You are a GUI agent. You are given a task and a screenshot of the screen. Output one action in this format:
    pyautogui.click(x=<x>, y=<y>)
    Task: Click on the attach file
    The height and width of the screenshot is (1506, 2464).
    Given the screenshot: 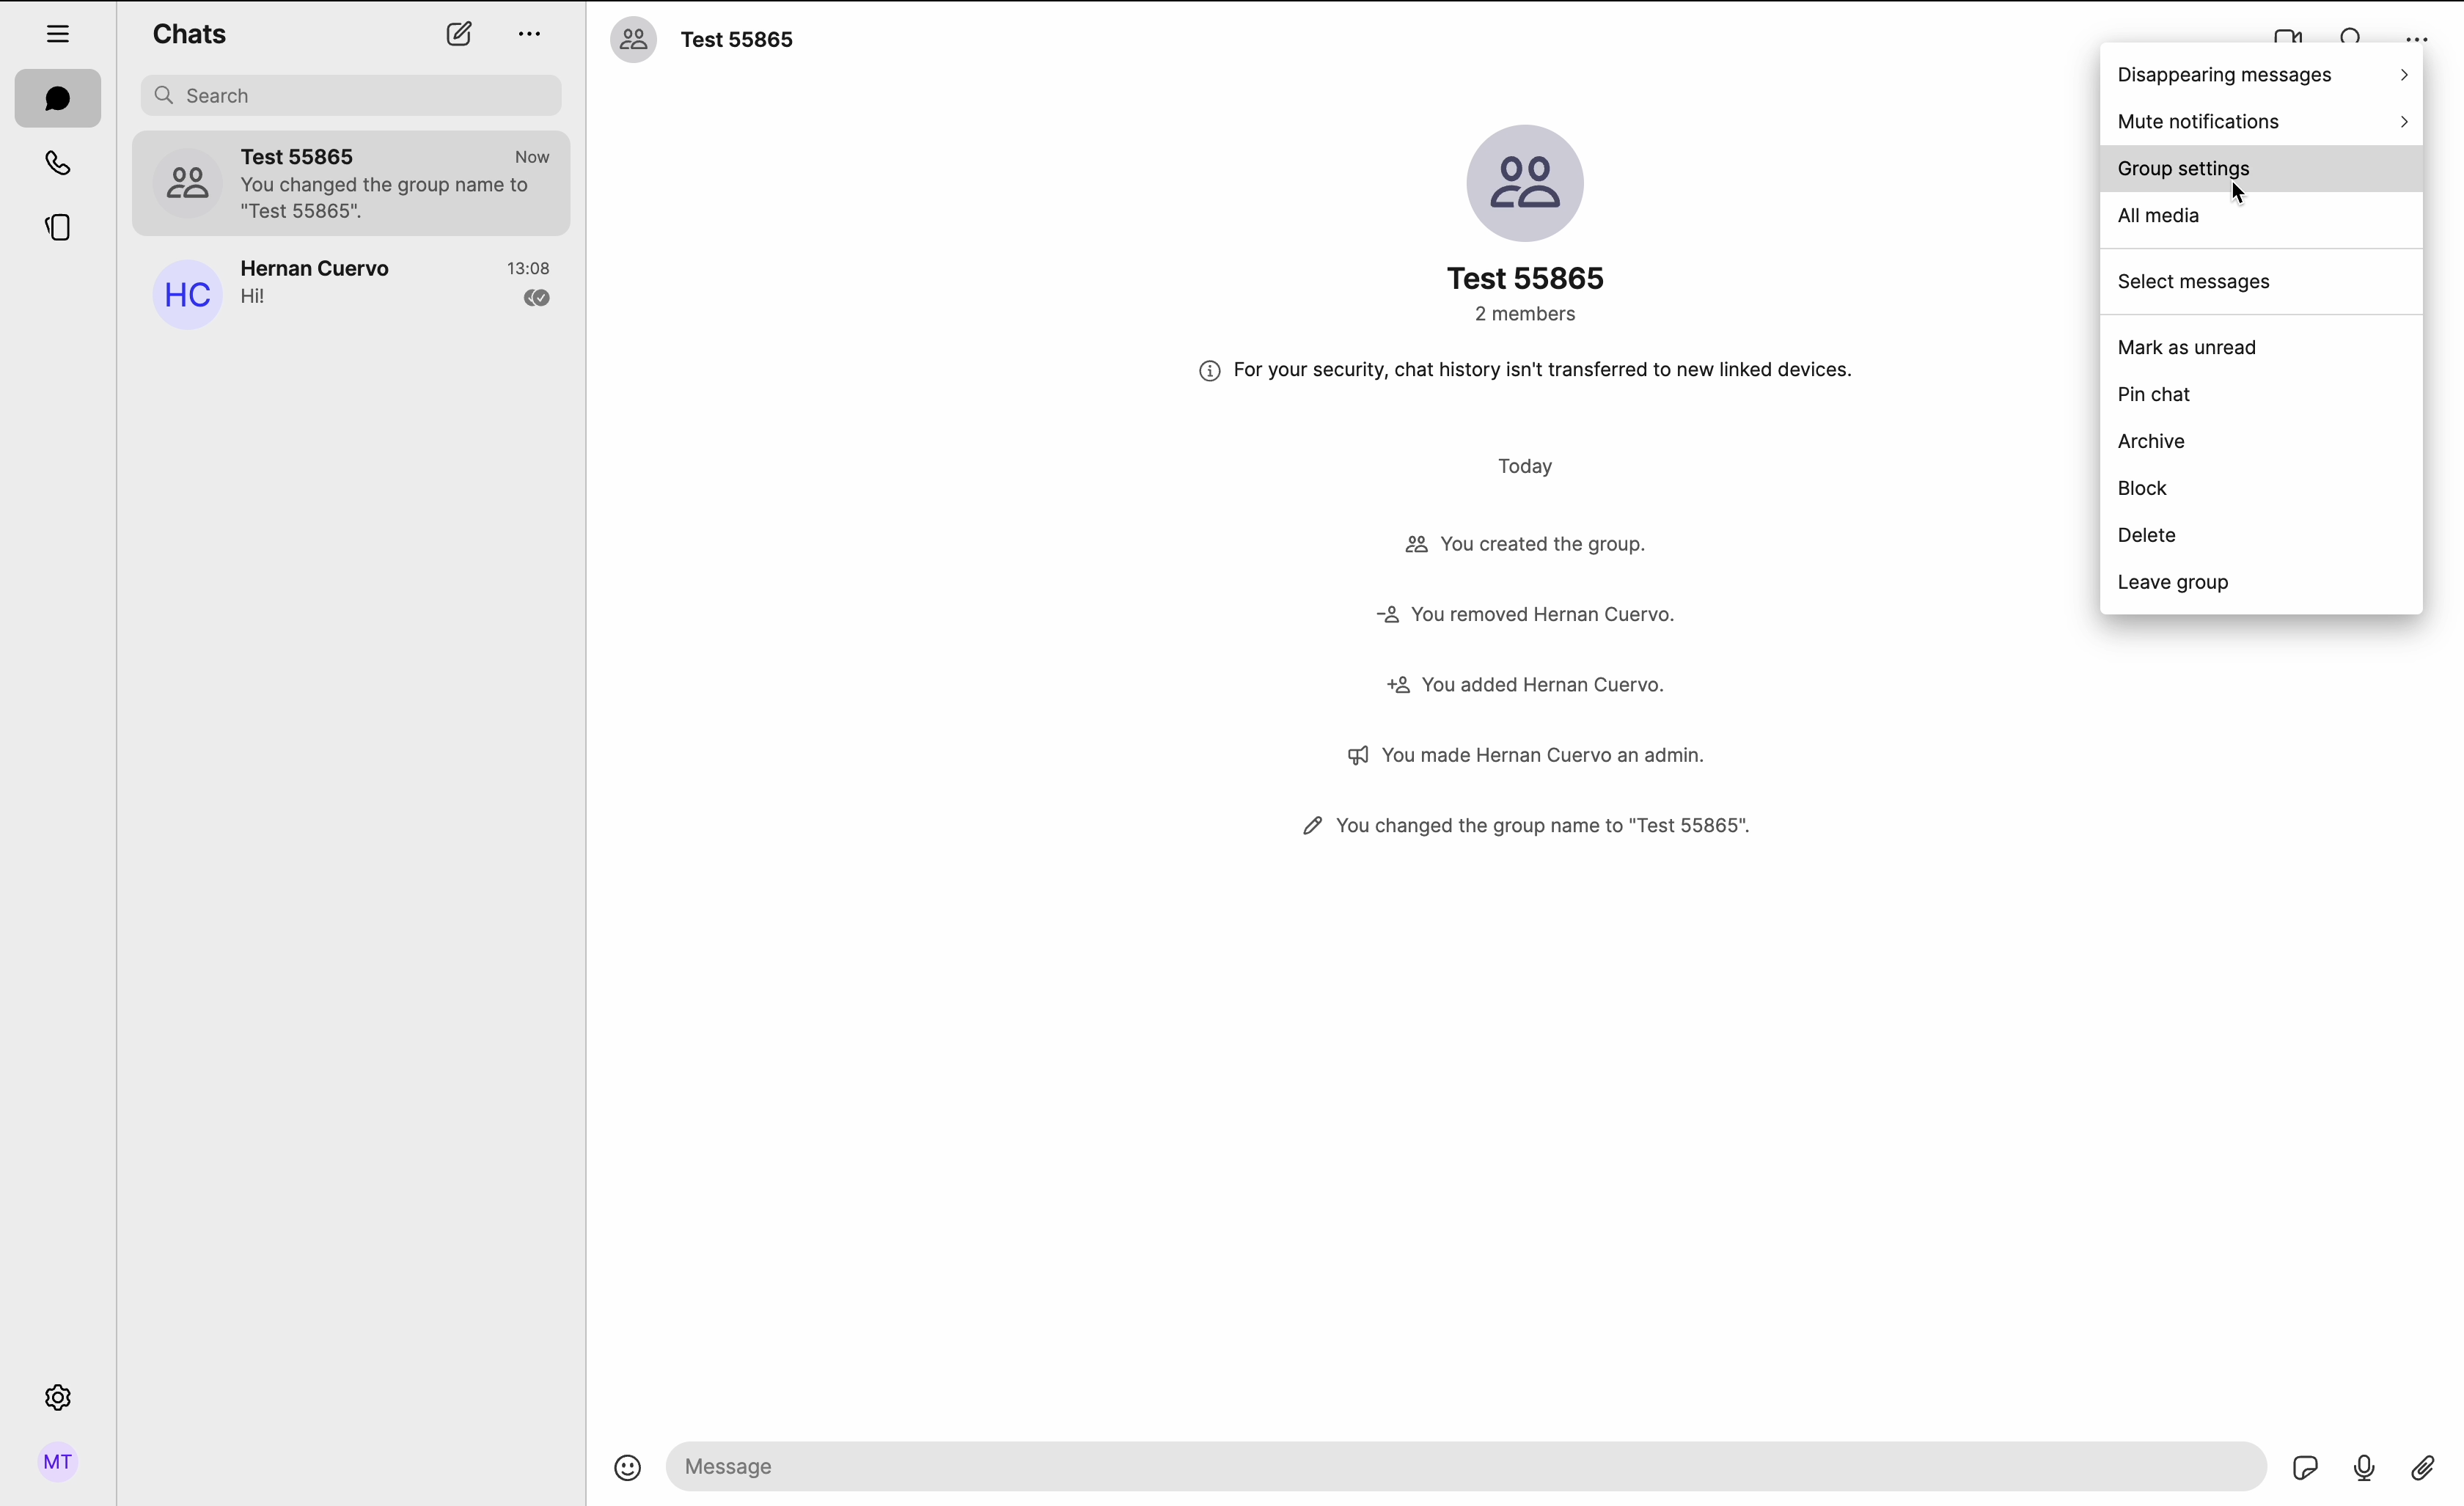 What is the action you would take?
    pyautogui.click(x=2424, y=1472)
    